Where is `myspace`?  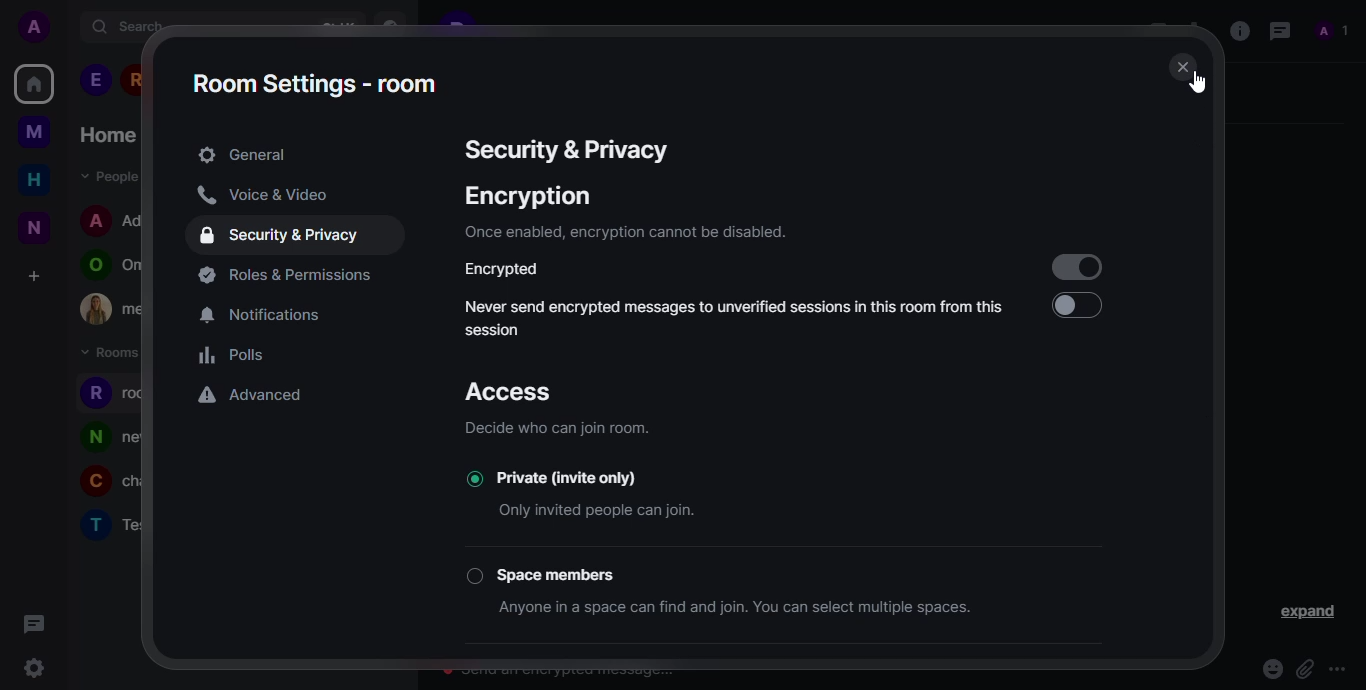 myspace is located at coordinates (34, 131).